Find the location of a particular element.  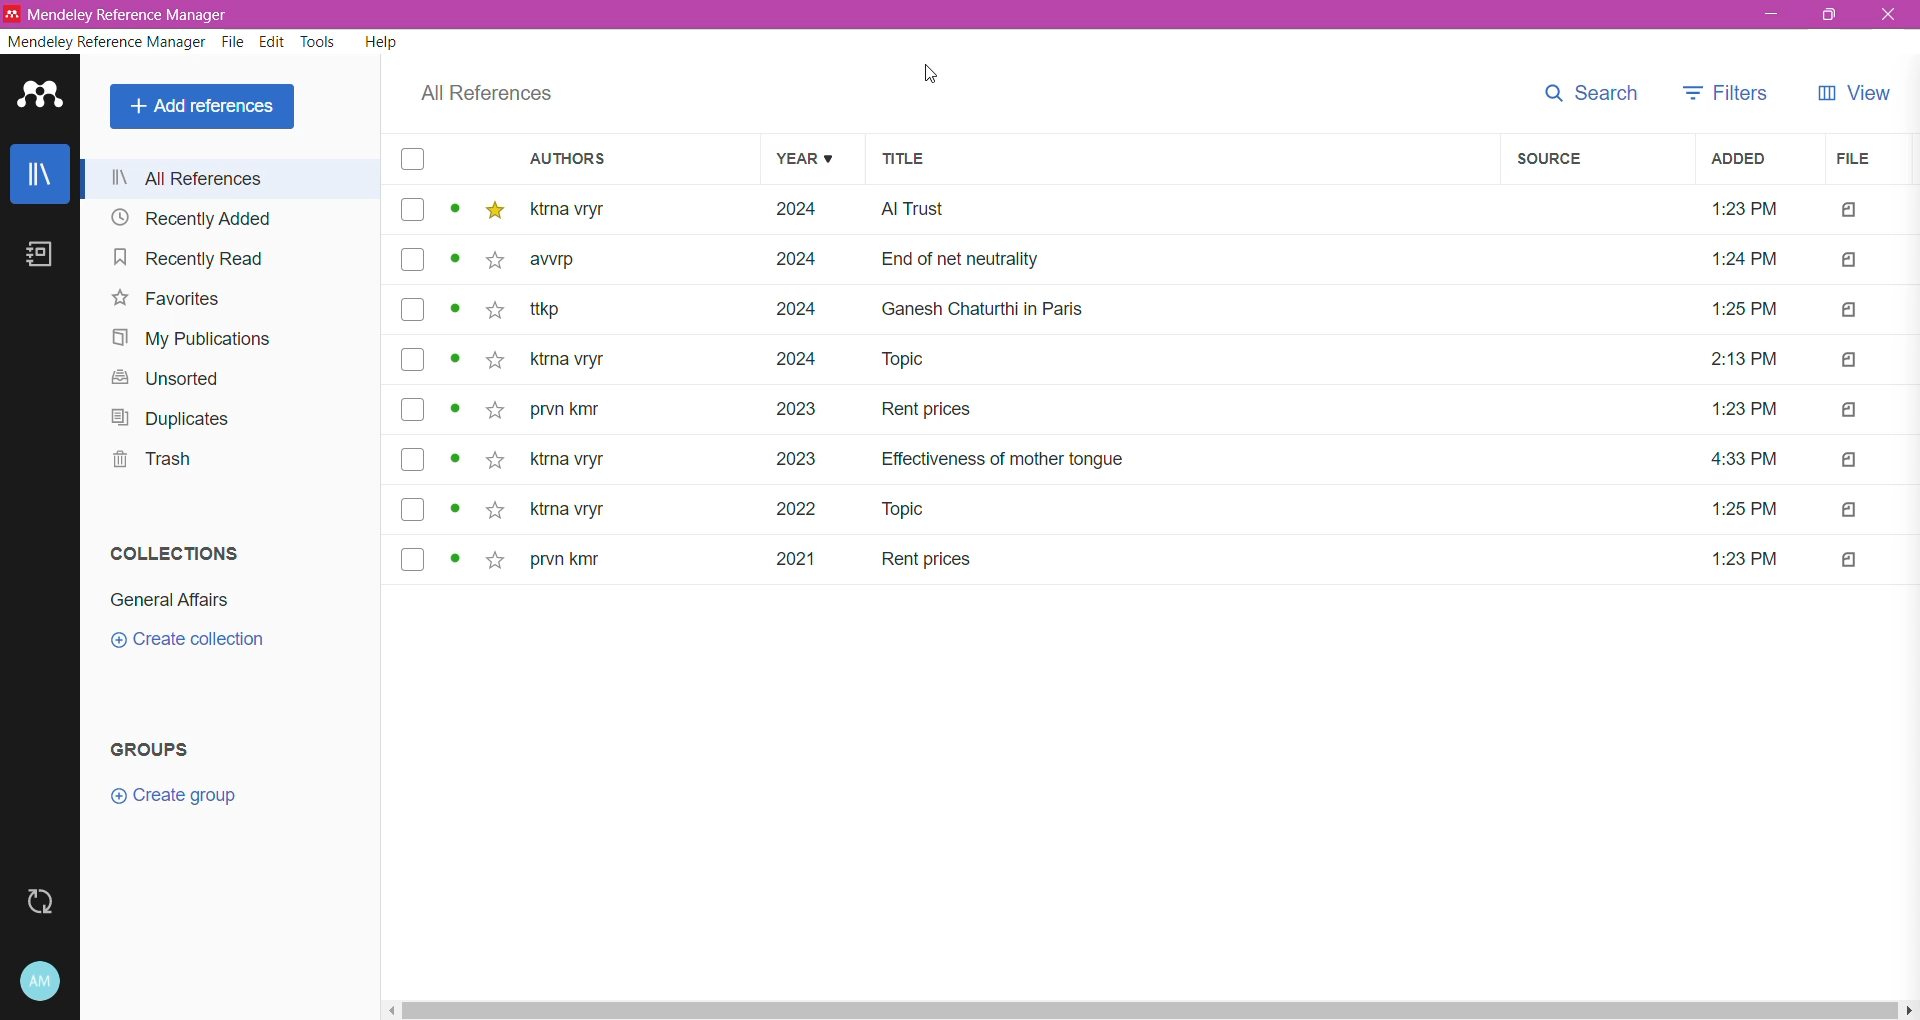

file type is located at coordinates (1852, 509).